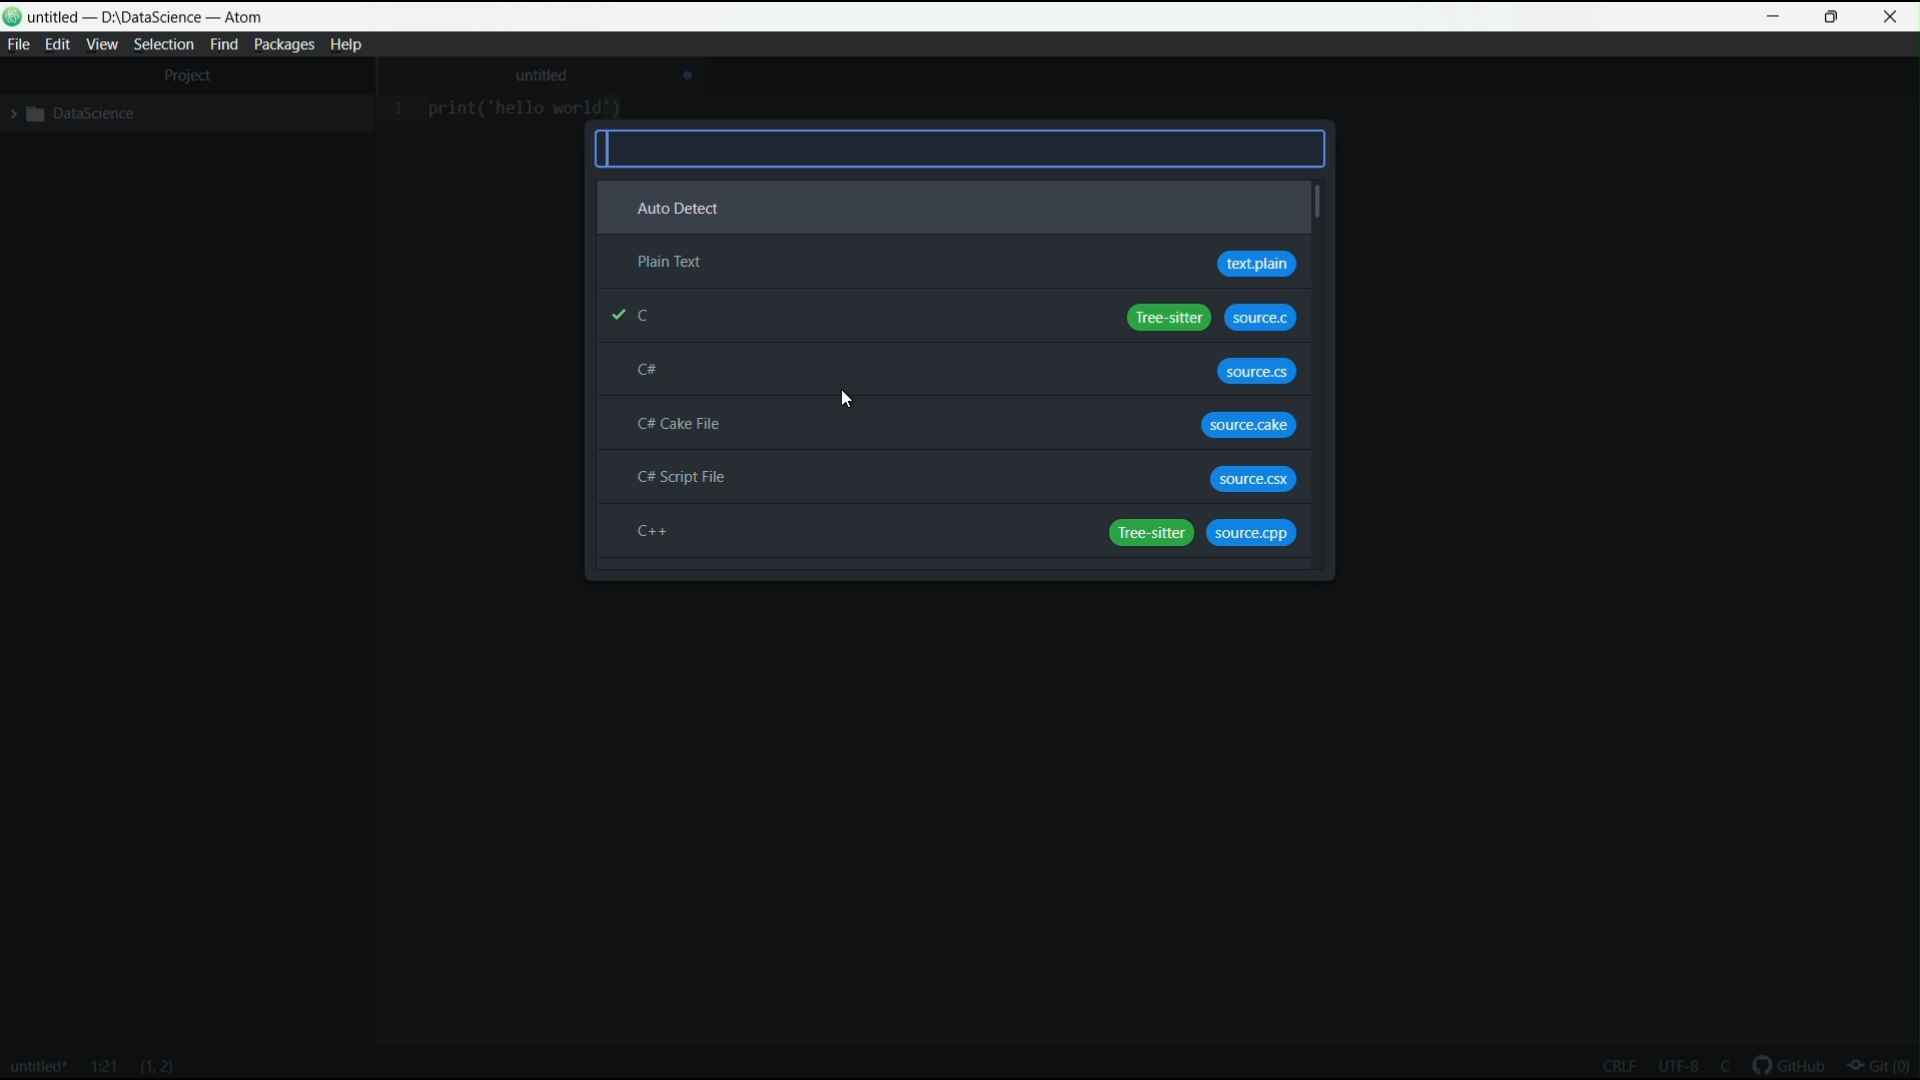 This screenshot has height=1080, width=1920. What do you see at coordinates (530, 110) in the screenshot?
I see `print ("hello world")` at bounding box center [530, 110].